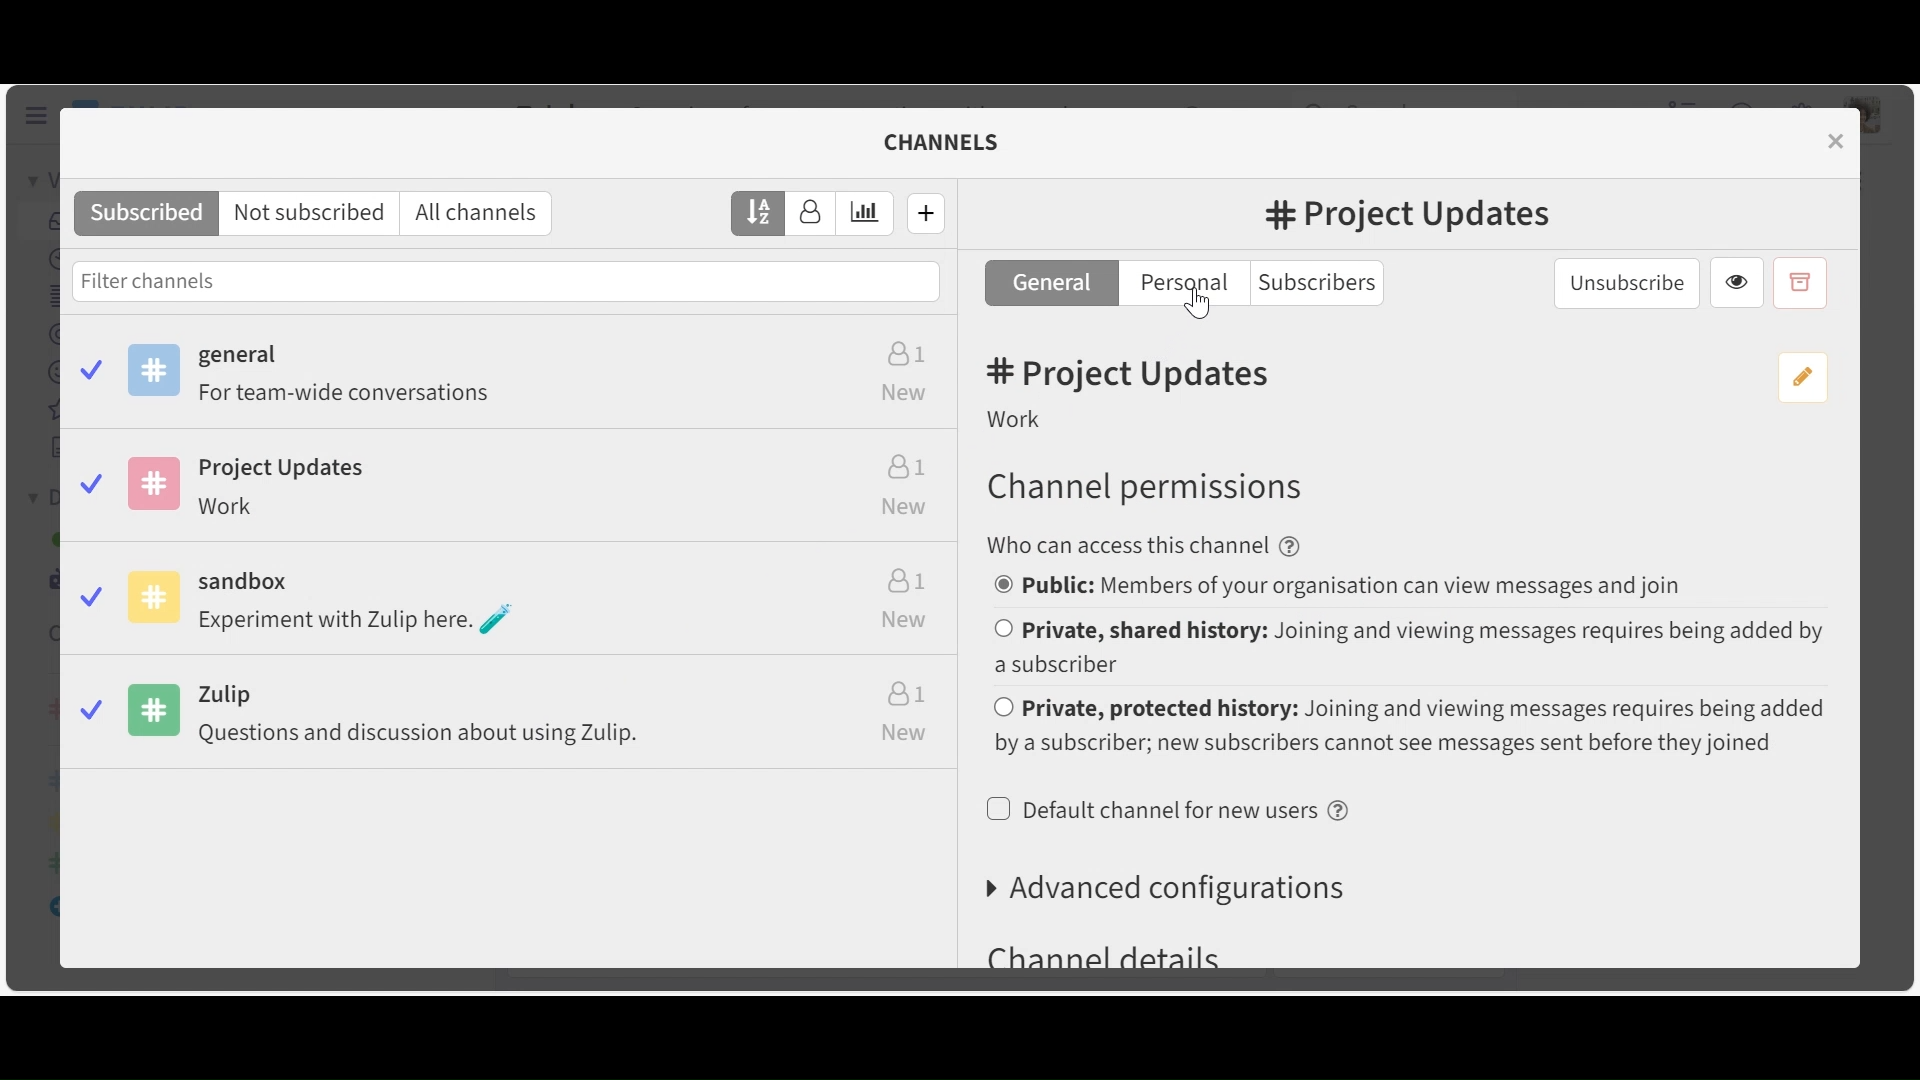 The width and height of the screenshot is (1920, 1080). What do you see at coordinates (1799, 283) in the screenshot?
I see `Archive channel` at bounding box center [1799, 283].